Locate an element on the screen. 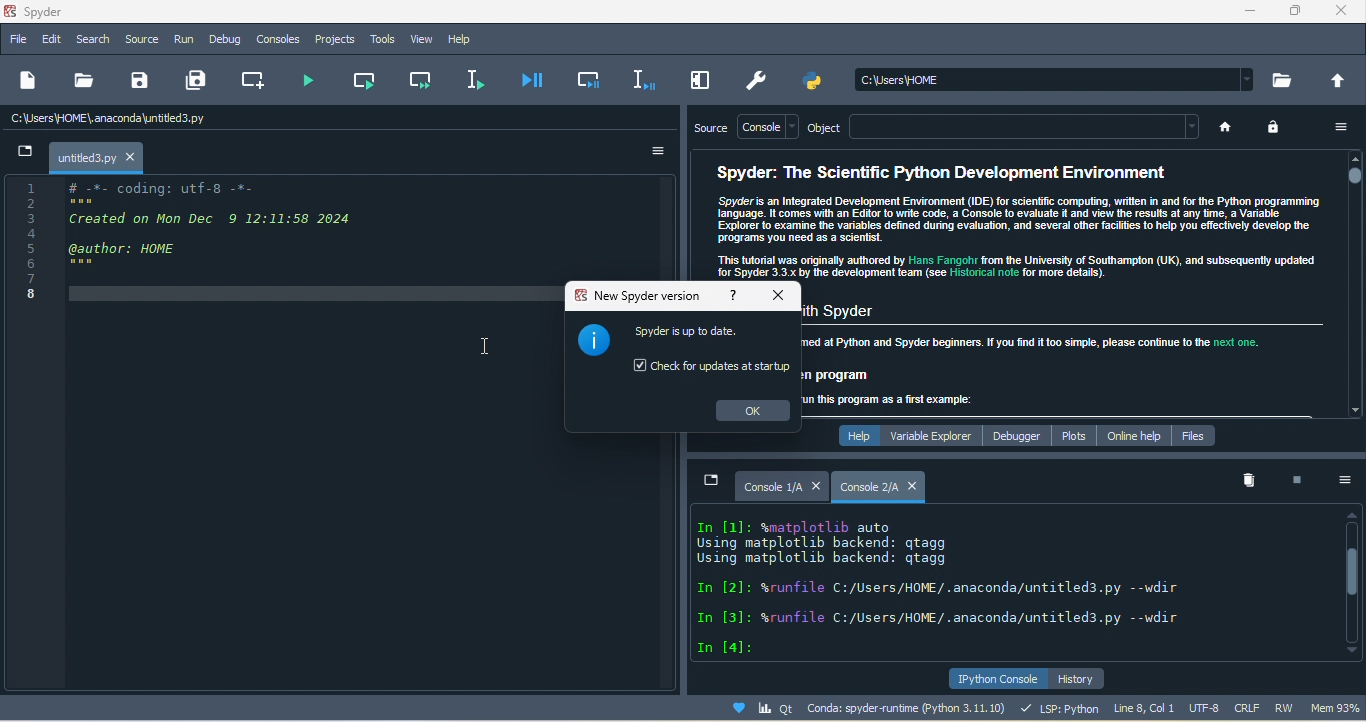  run is located at coordinates (183, 40).